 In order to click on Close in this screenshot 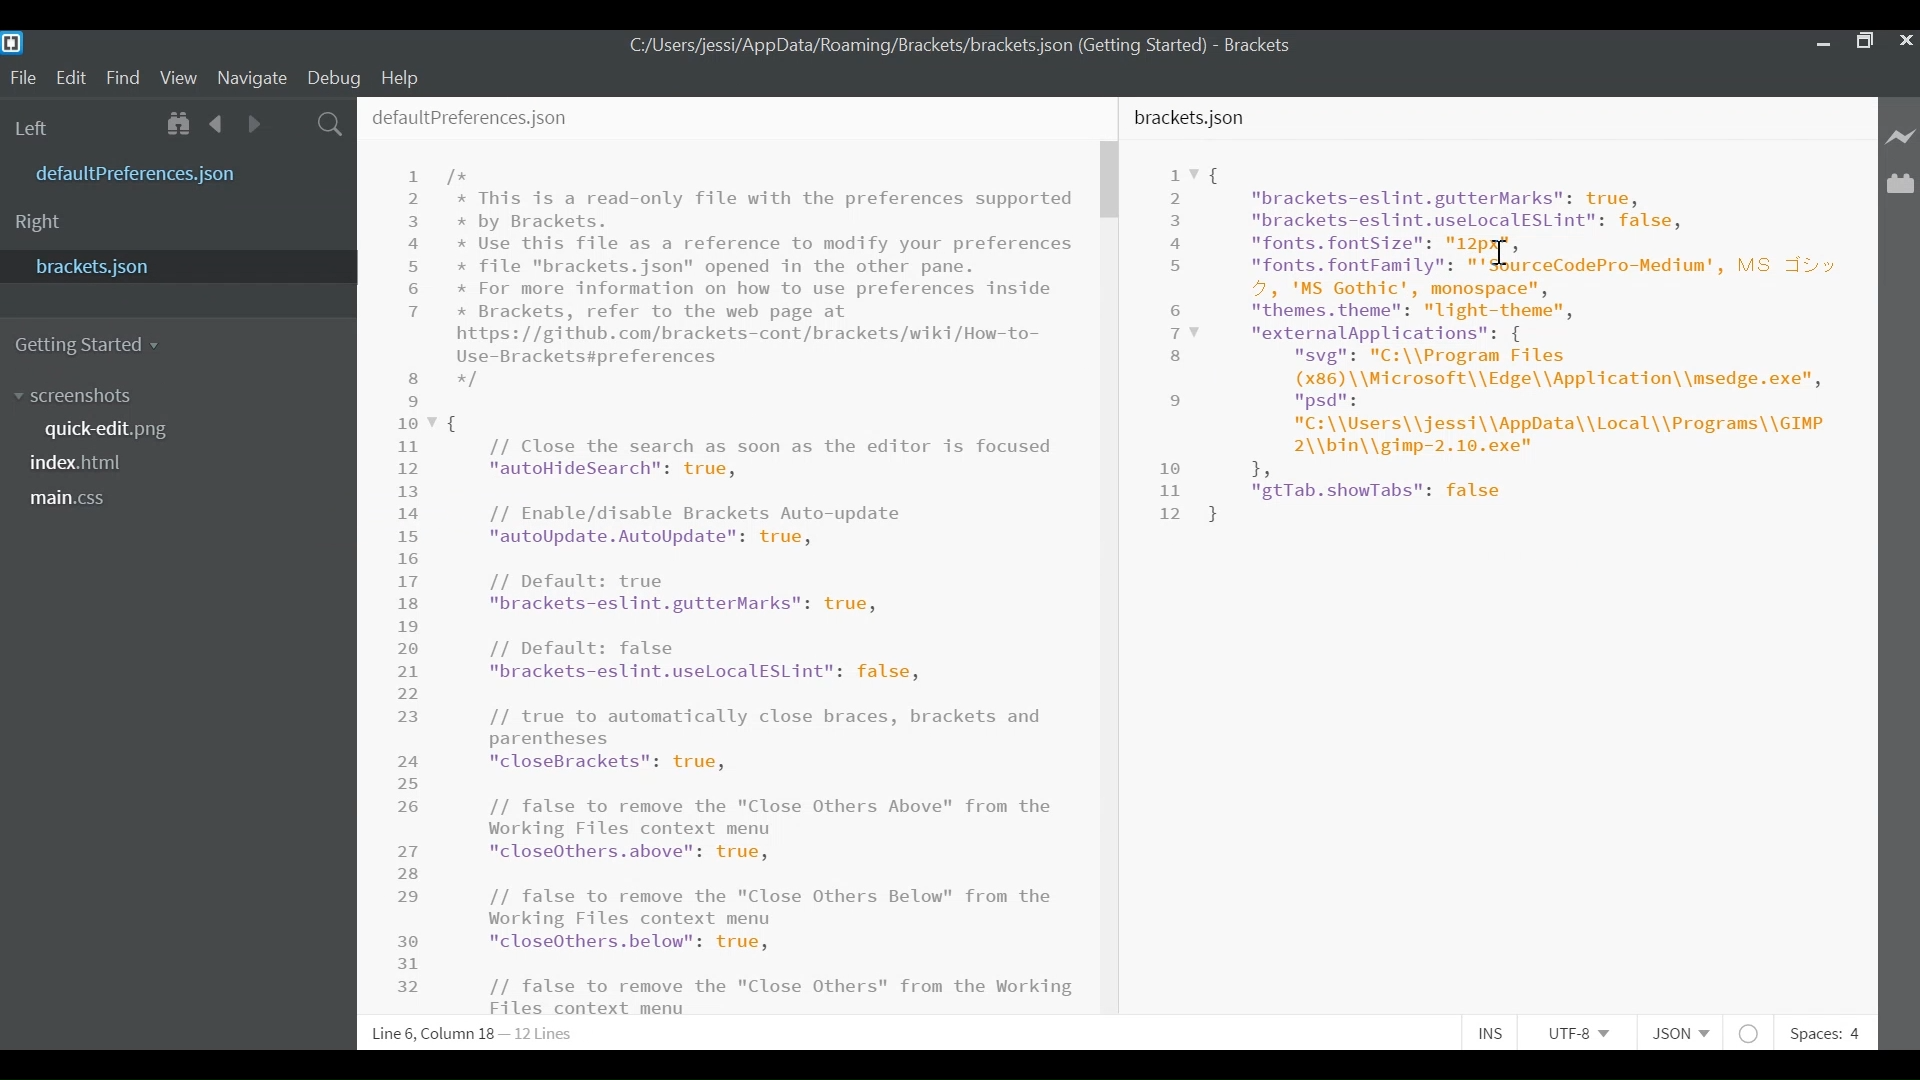, I will do `click(1906, 43)`.